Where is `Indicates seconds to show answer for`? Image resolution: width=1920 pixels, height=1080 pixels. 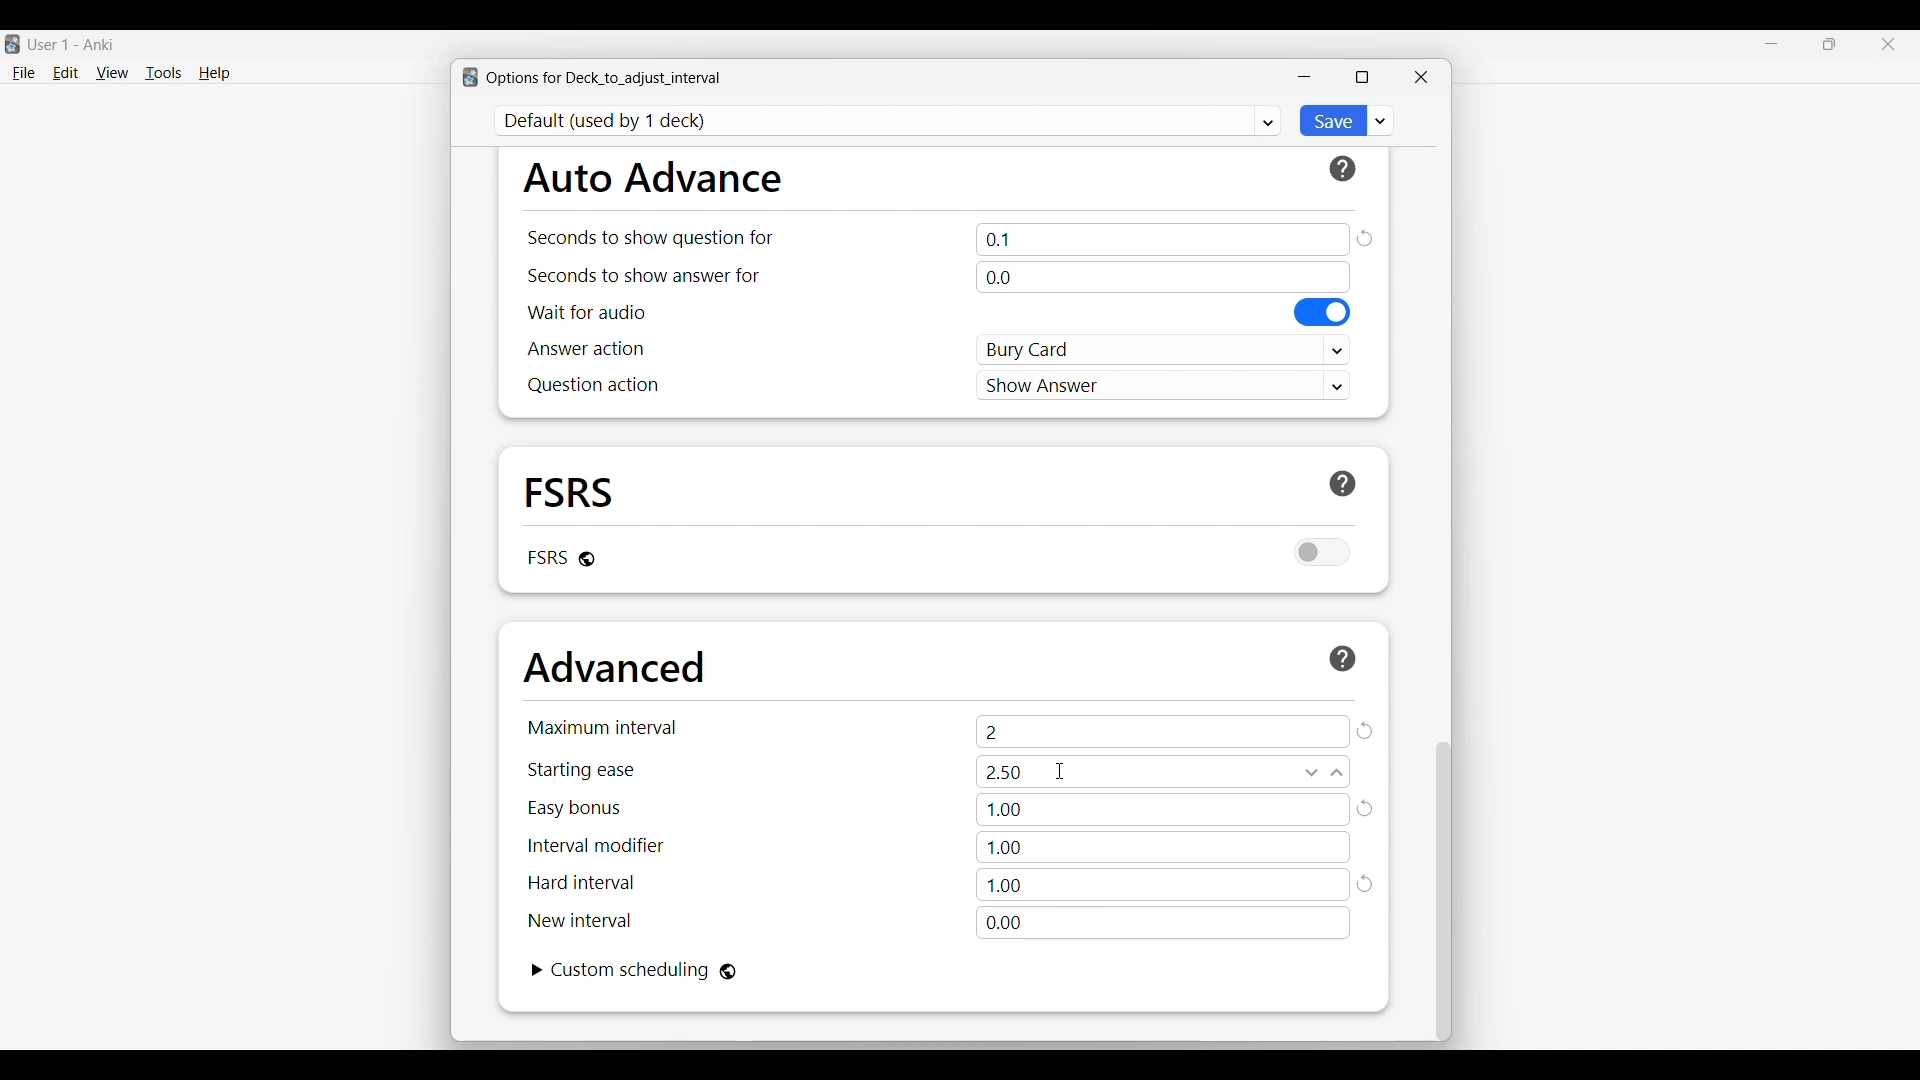
Indicates seconds to show answer for is located at coordinates (644, 276).